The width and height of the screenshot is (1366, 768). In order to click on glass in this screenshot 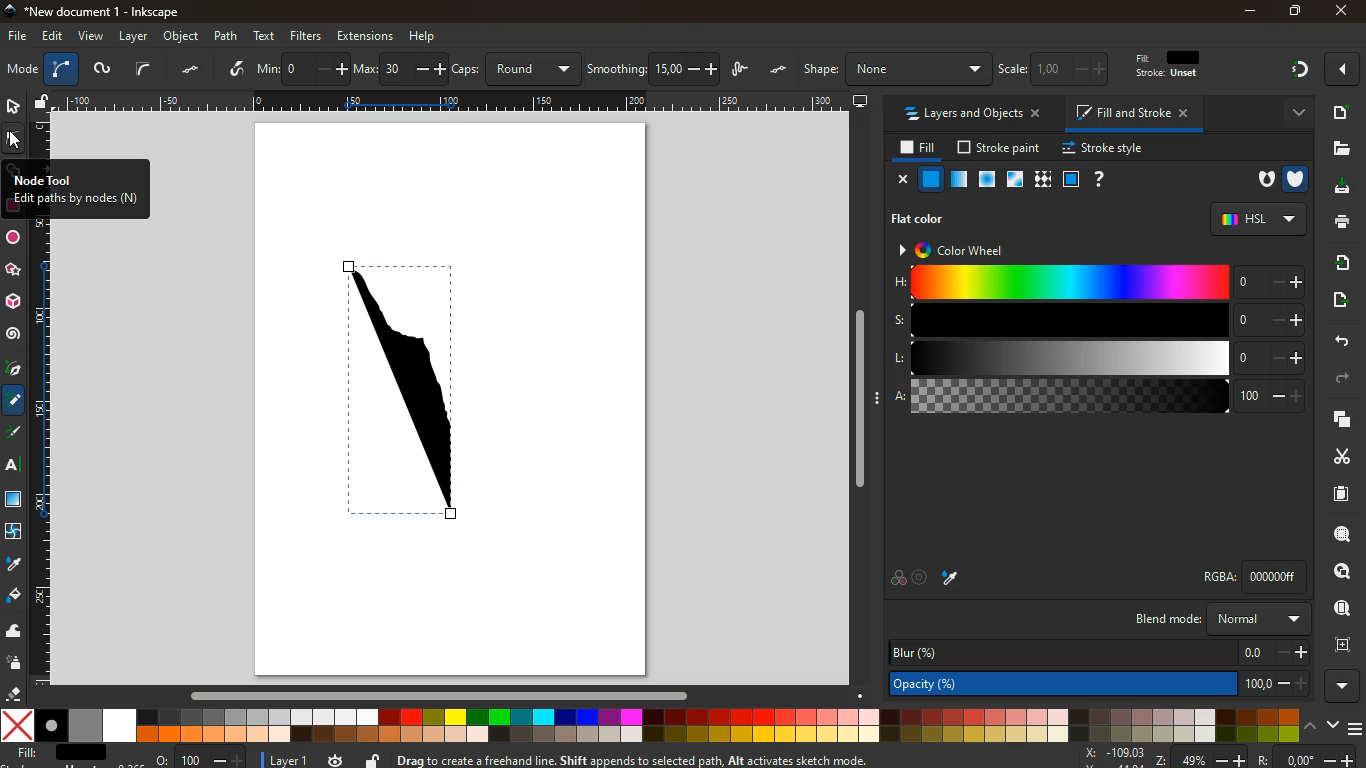, I will do `click(1017, 180)`.